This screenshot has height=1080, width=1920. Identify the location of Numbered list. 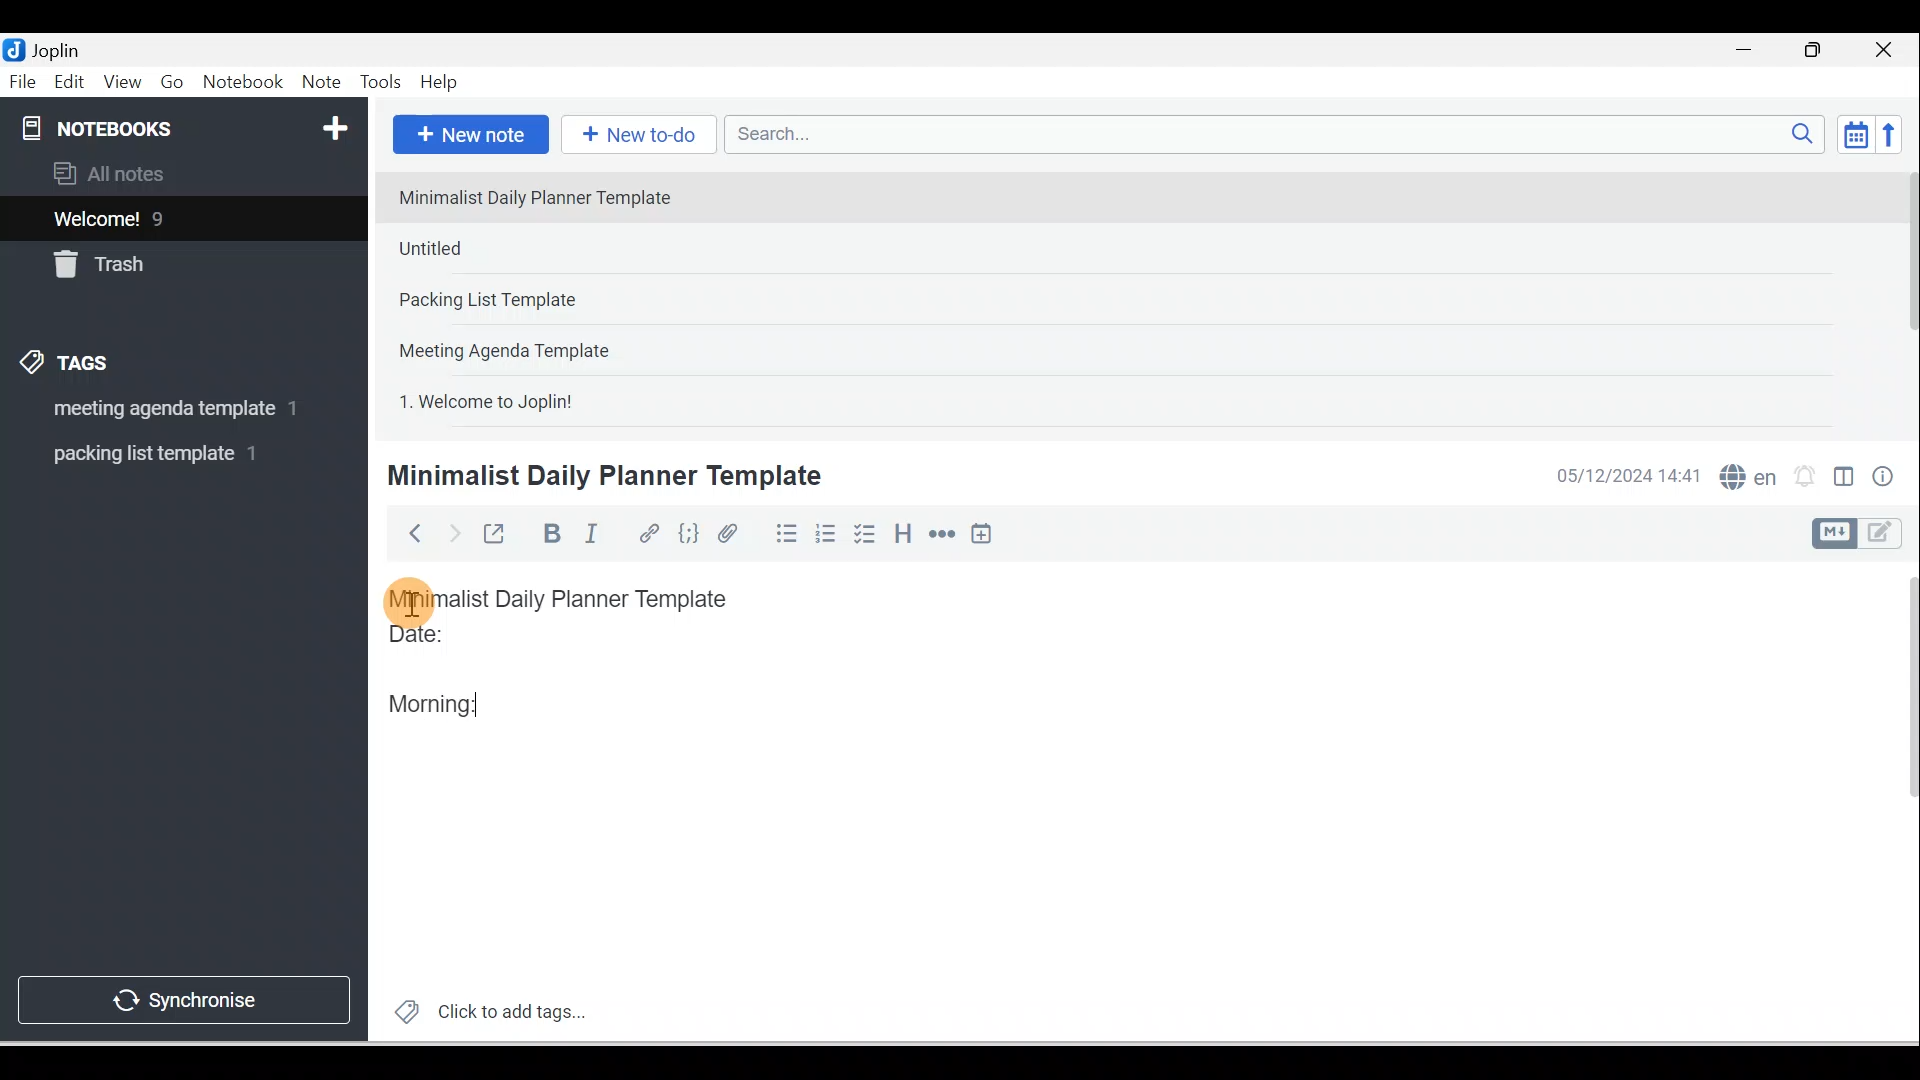
(826, 533).